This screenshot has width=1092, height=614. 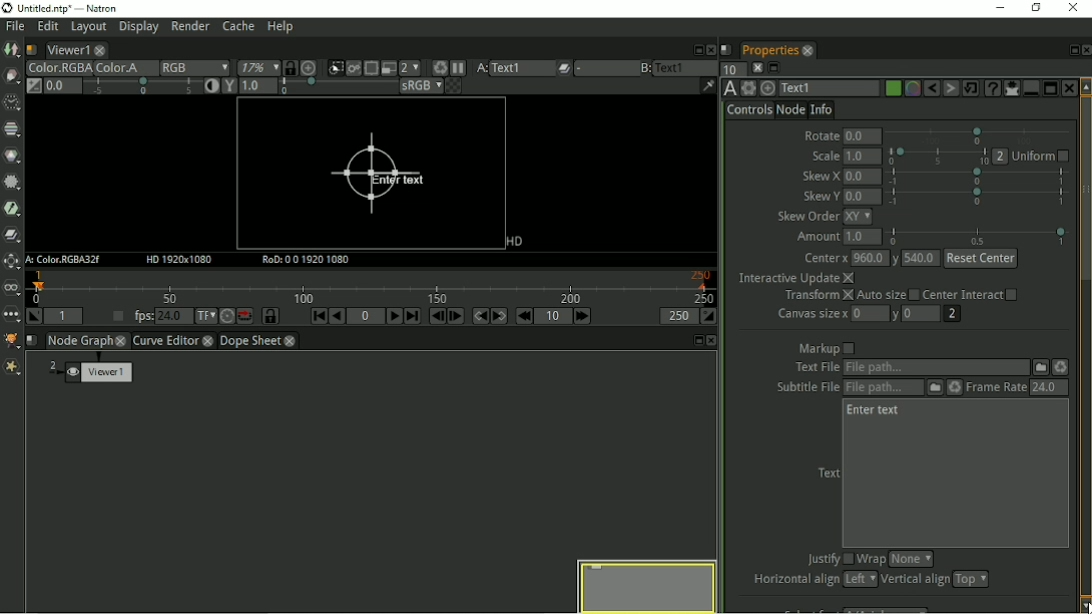 What do you see at coordinates (63, 316) in the screenshot?
I see `Playback in point` at bounding box center [63, 316].